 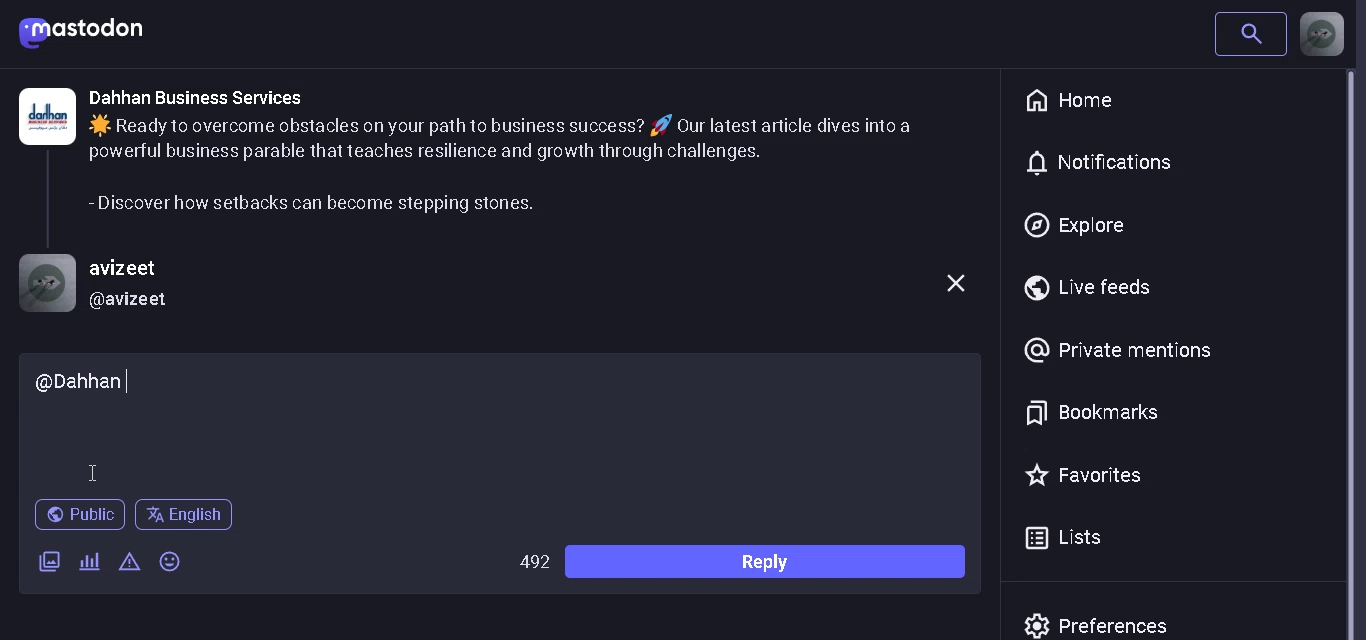 What do you see at coordinates (50, 558) in the screenshot?
I see `add image` at bounding box center [50, 558].